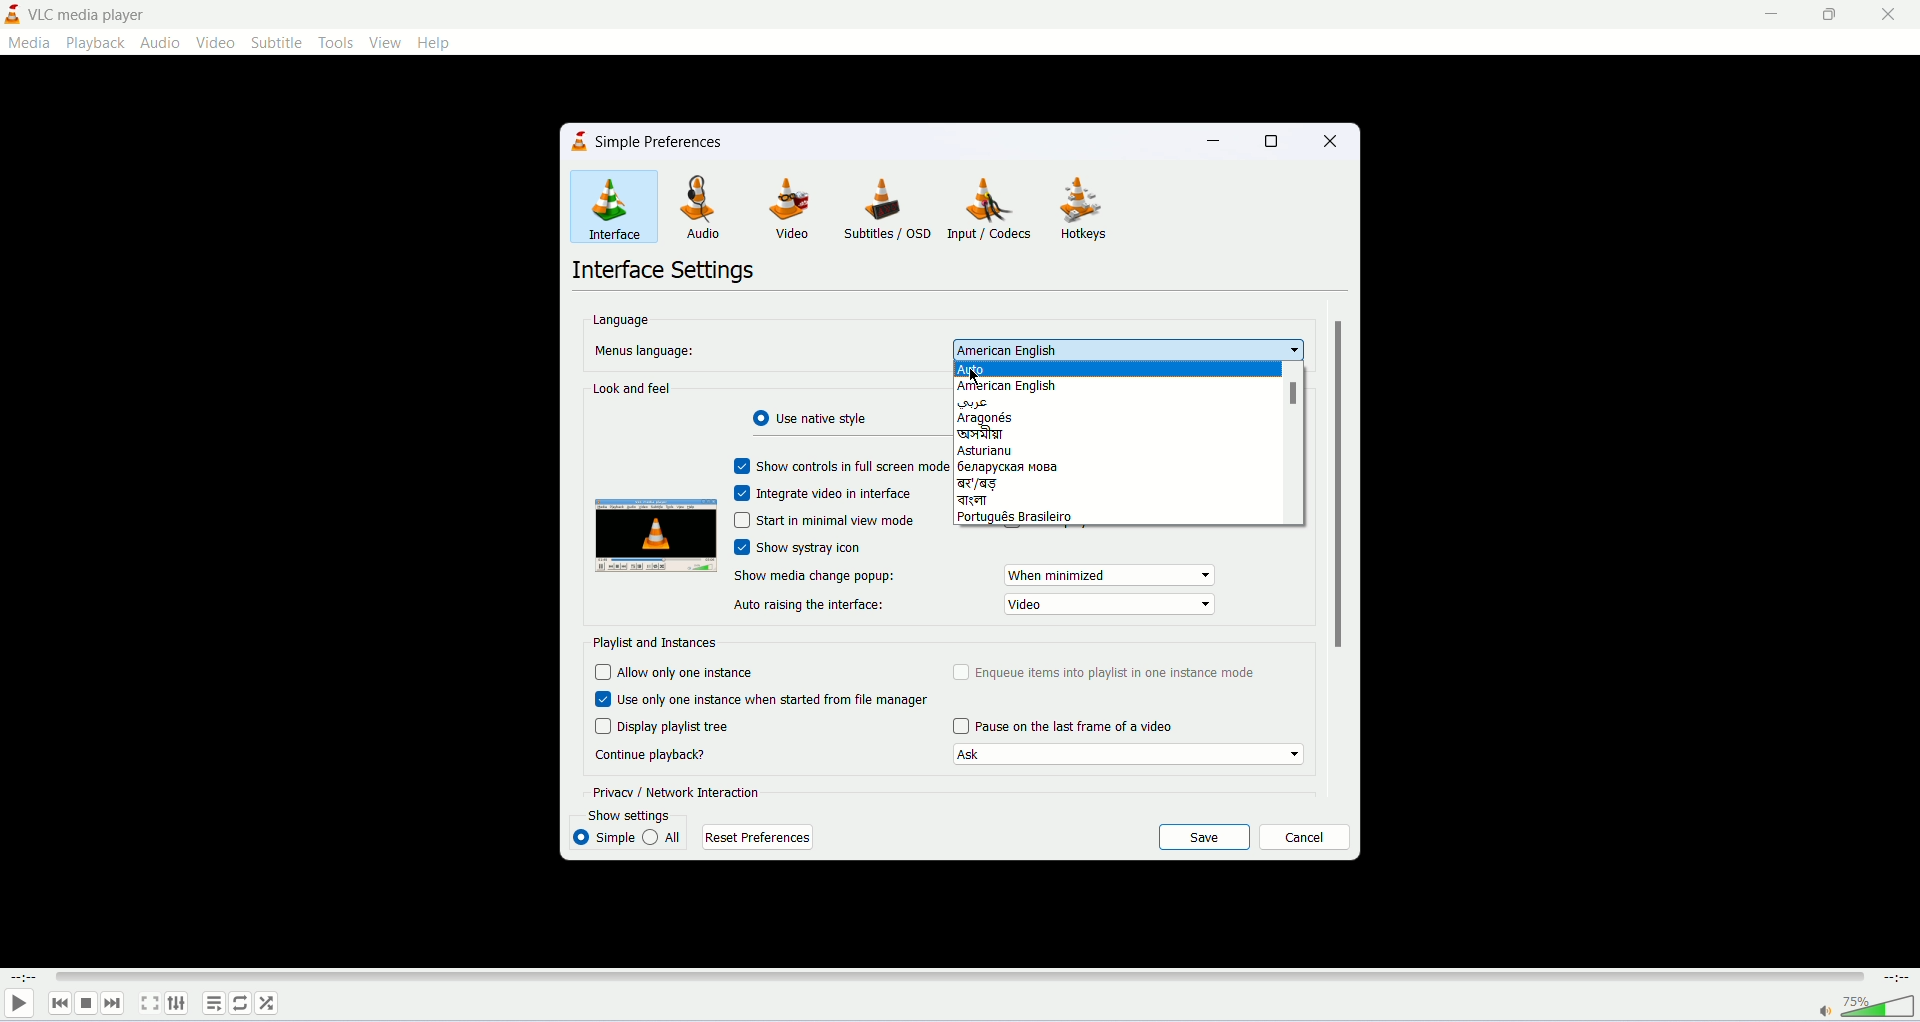 This screenshot has height=1022, width=1920. What do you see at coordinates (975, 375) in the screenshot?
I see `mouse cursor` at bounding box center [975, 375].